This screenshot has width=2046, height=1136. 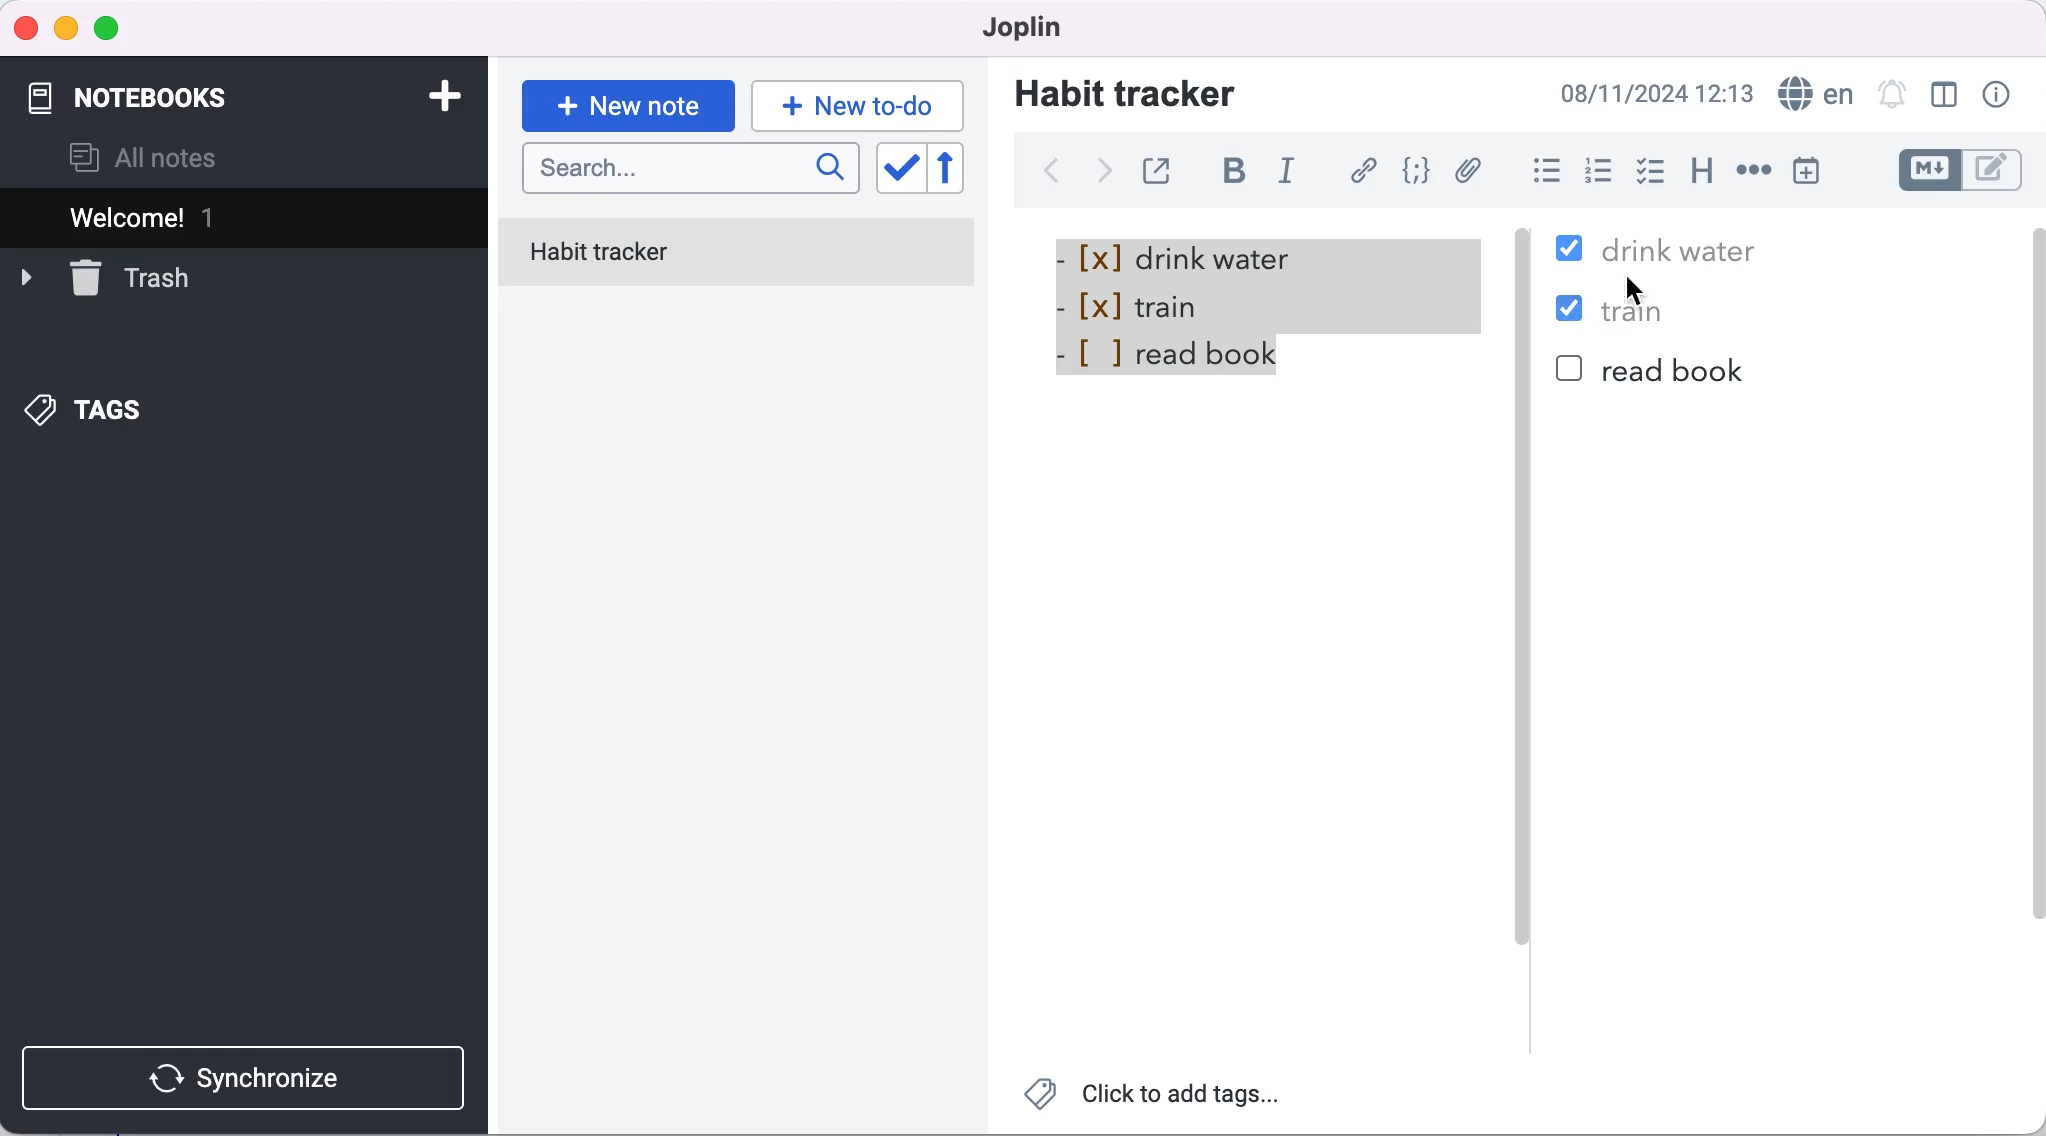 I want to click on insert time, so click(x=1806, y=170).